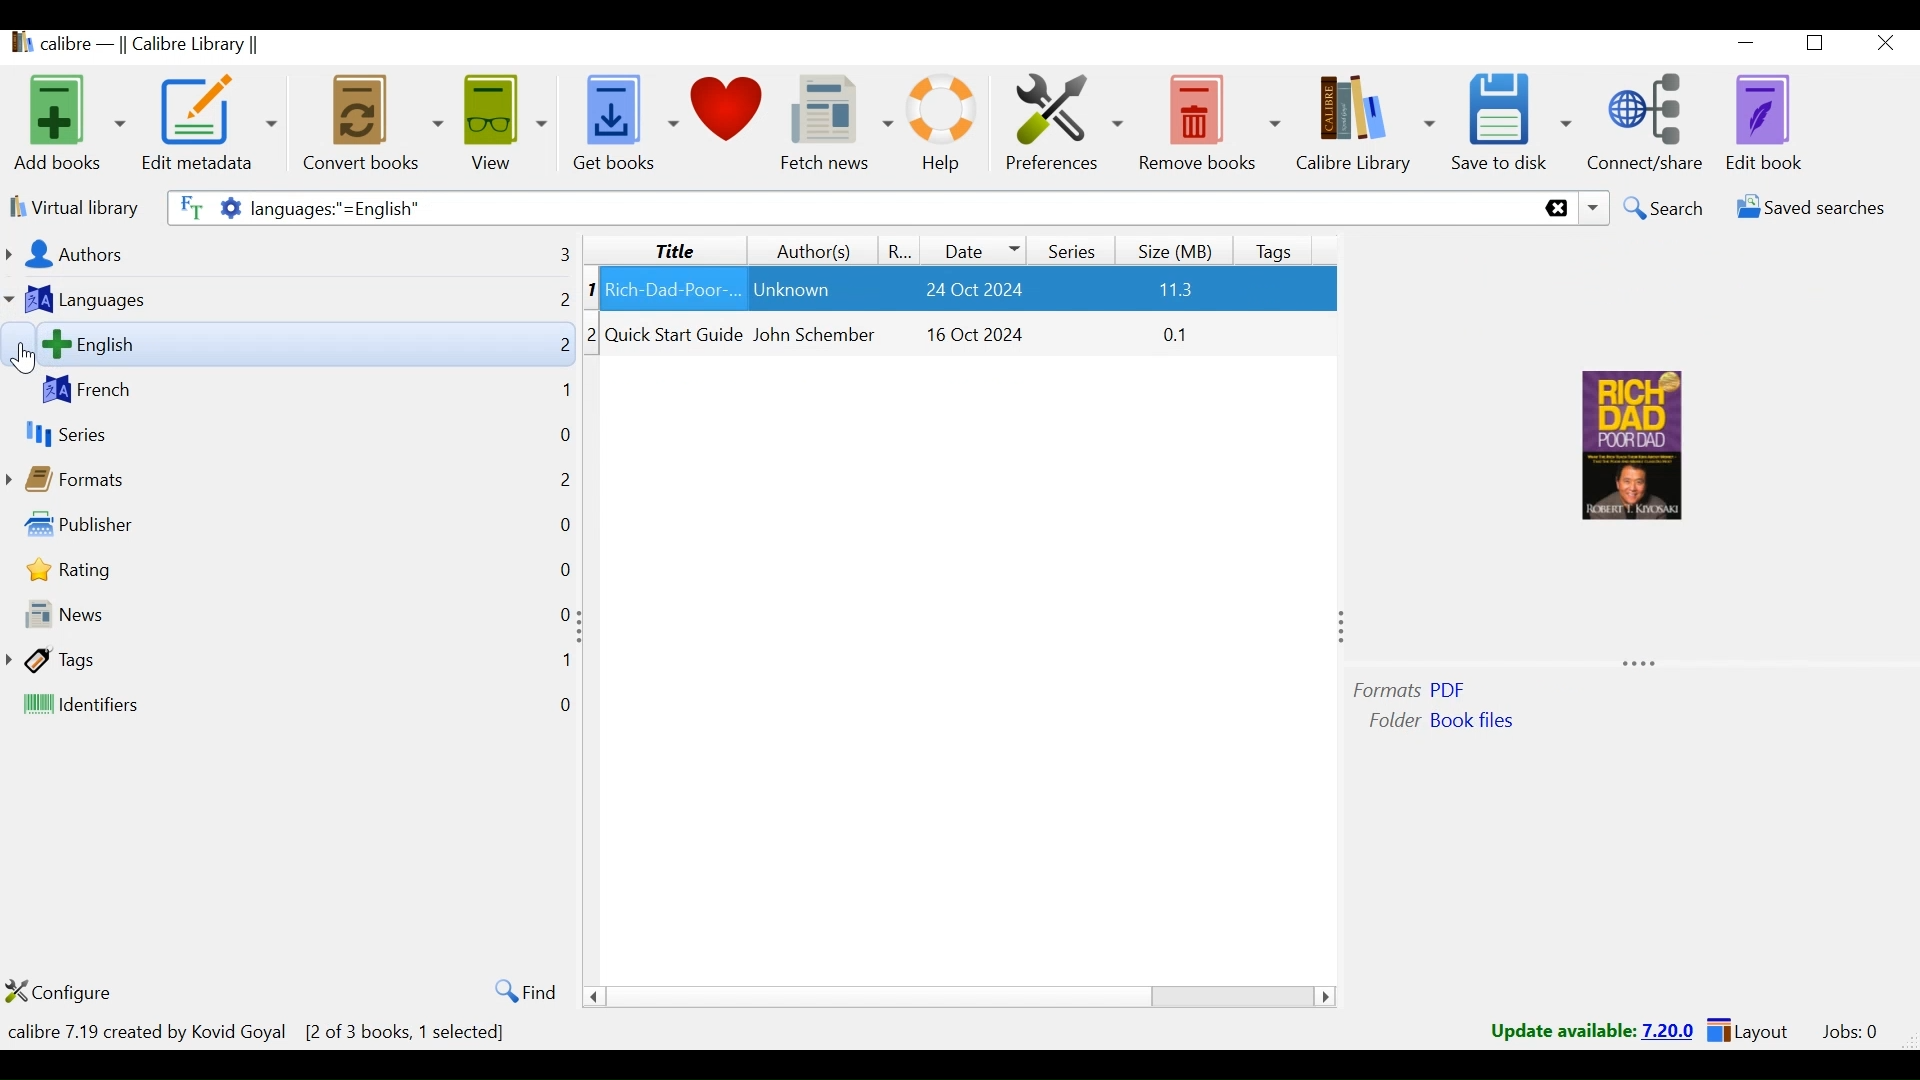 The image size is (1920, 1080). Describe the element at coordinates (559, 347) in the screenshot. I see `2` at that location.